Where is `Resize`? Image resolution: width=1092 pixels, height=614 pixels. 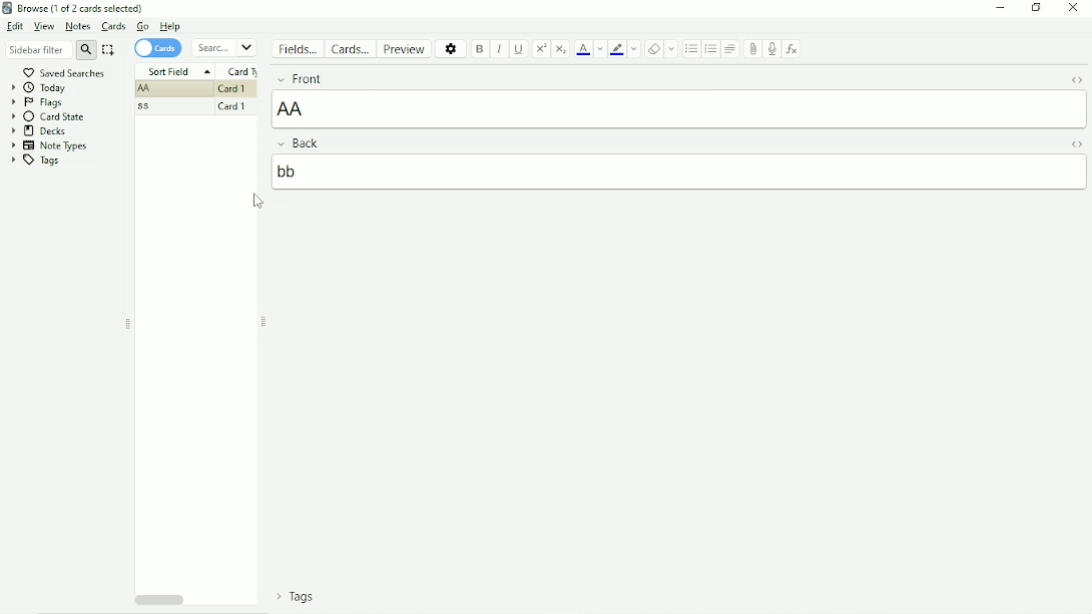 Resize is located at coordinates (265, 323).